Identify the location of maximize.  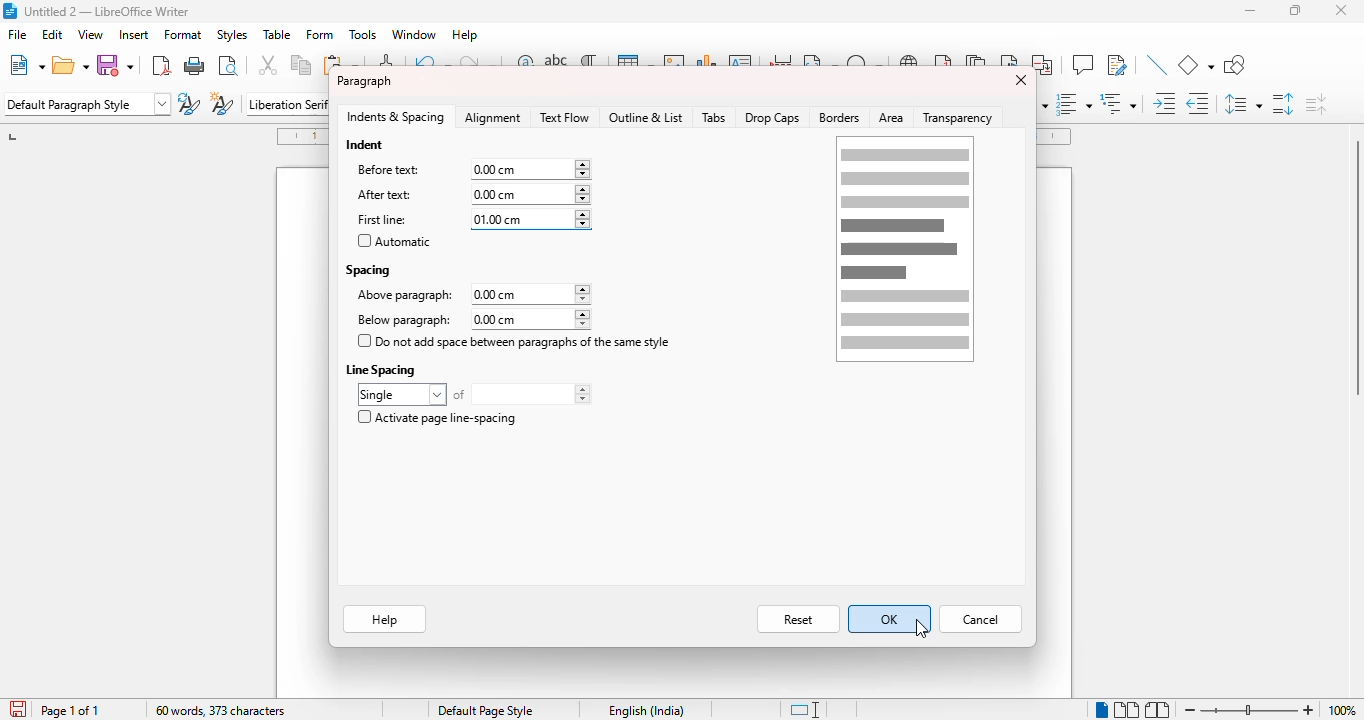
(1296, 10).